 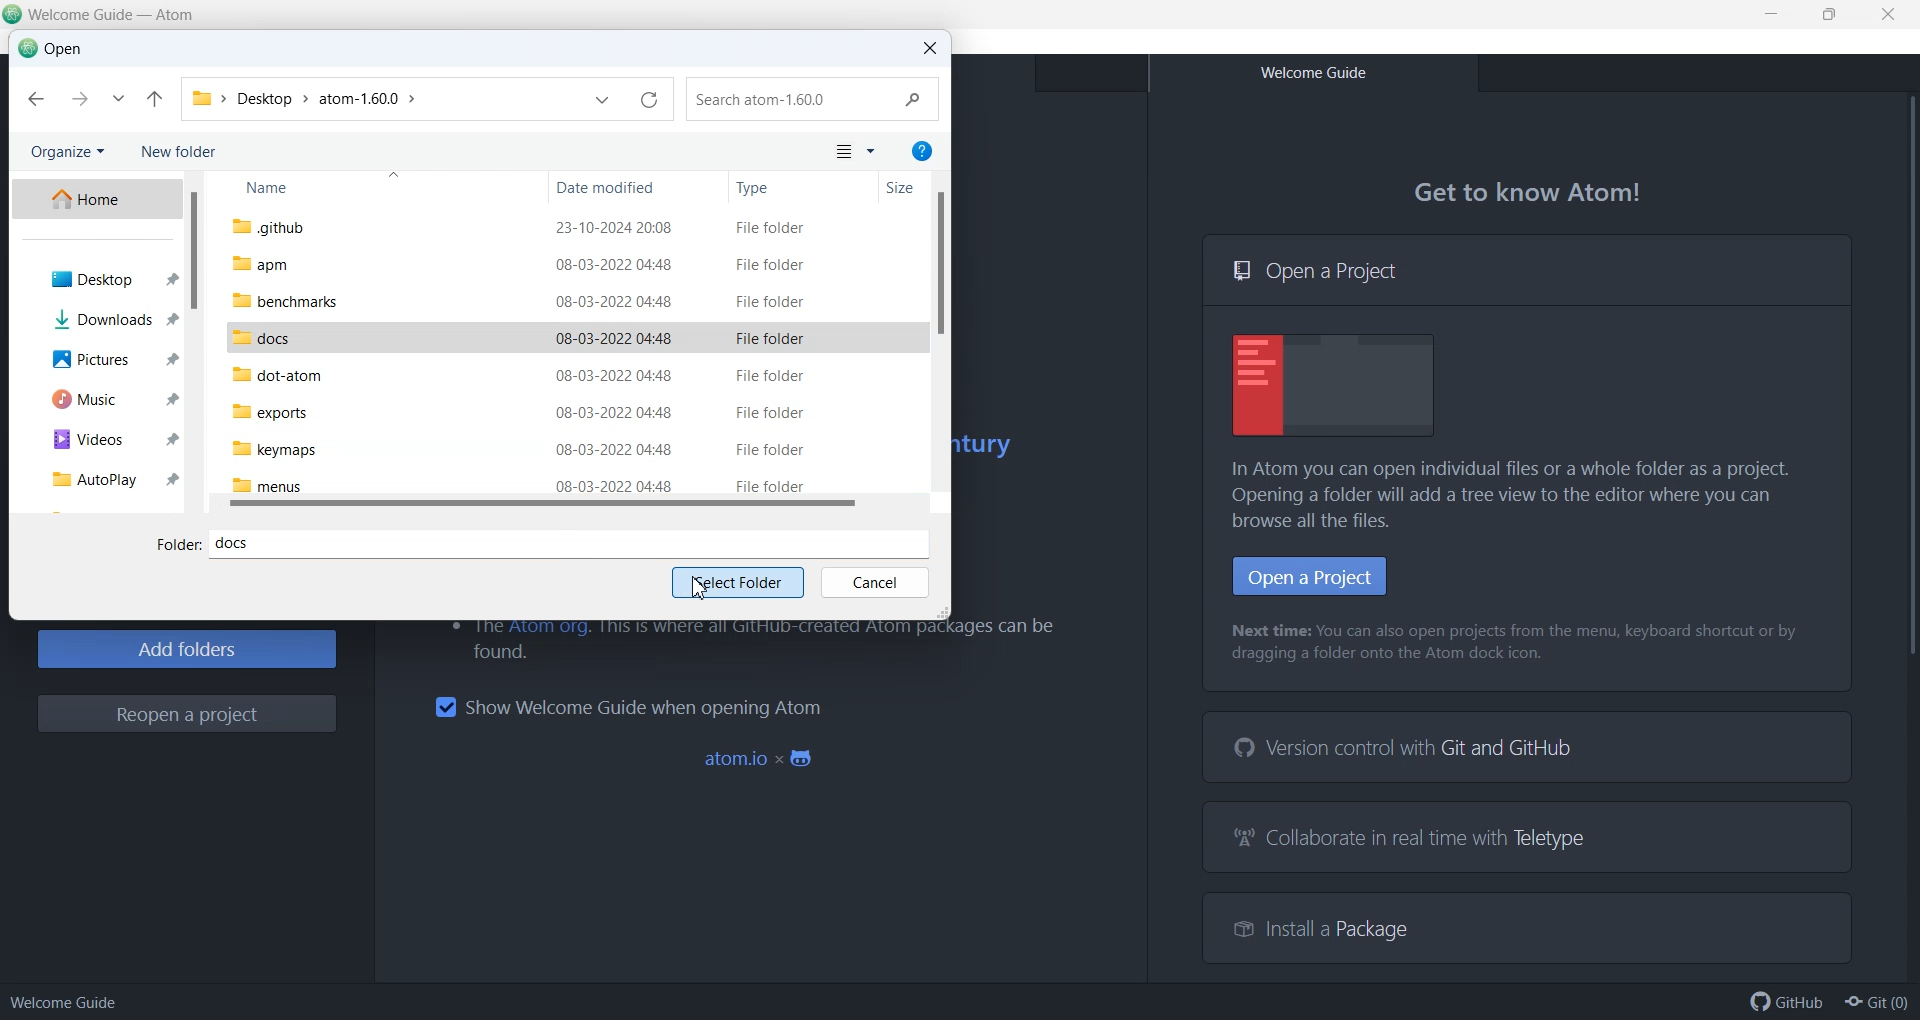 What do you see at coordinates (613, 265) in the screenshot?
I see `08-03-2022 04:48` at bounding box center [613, 265].